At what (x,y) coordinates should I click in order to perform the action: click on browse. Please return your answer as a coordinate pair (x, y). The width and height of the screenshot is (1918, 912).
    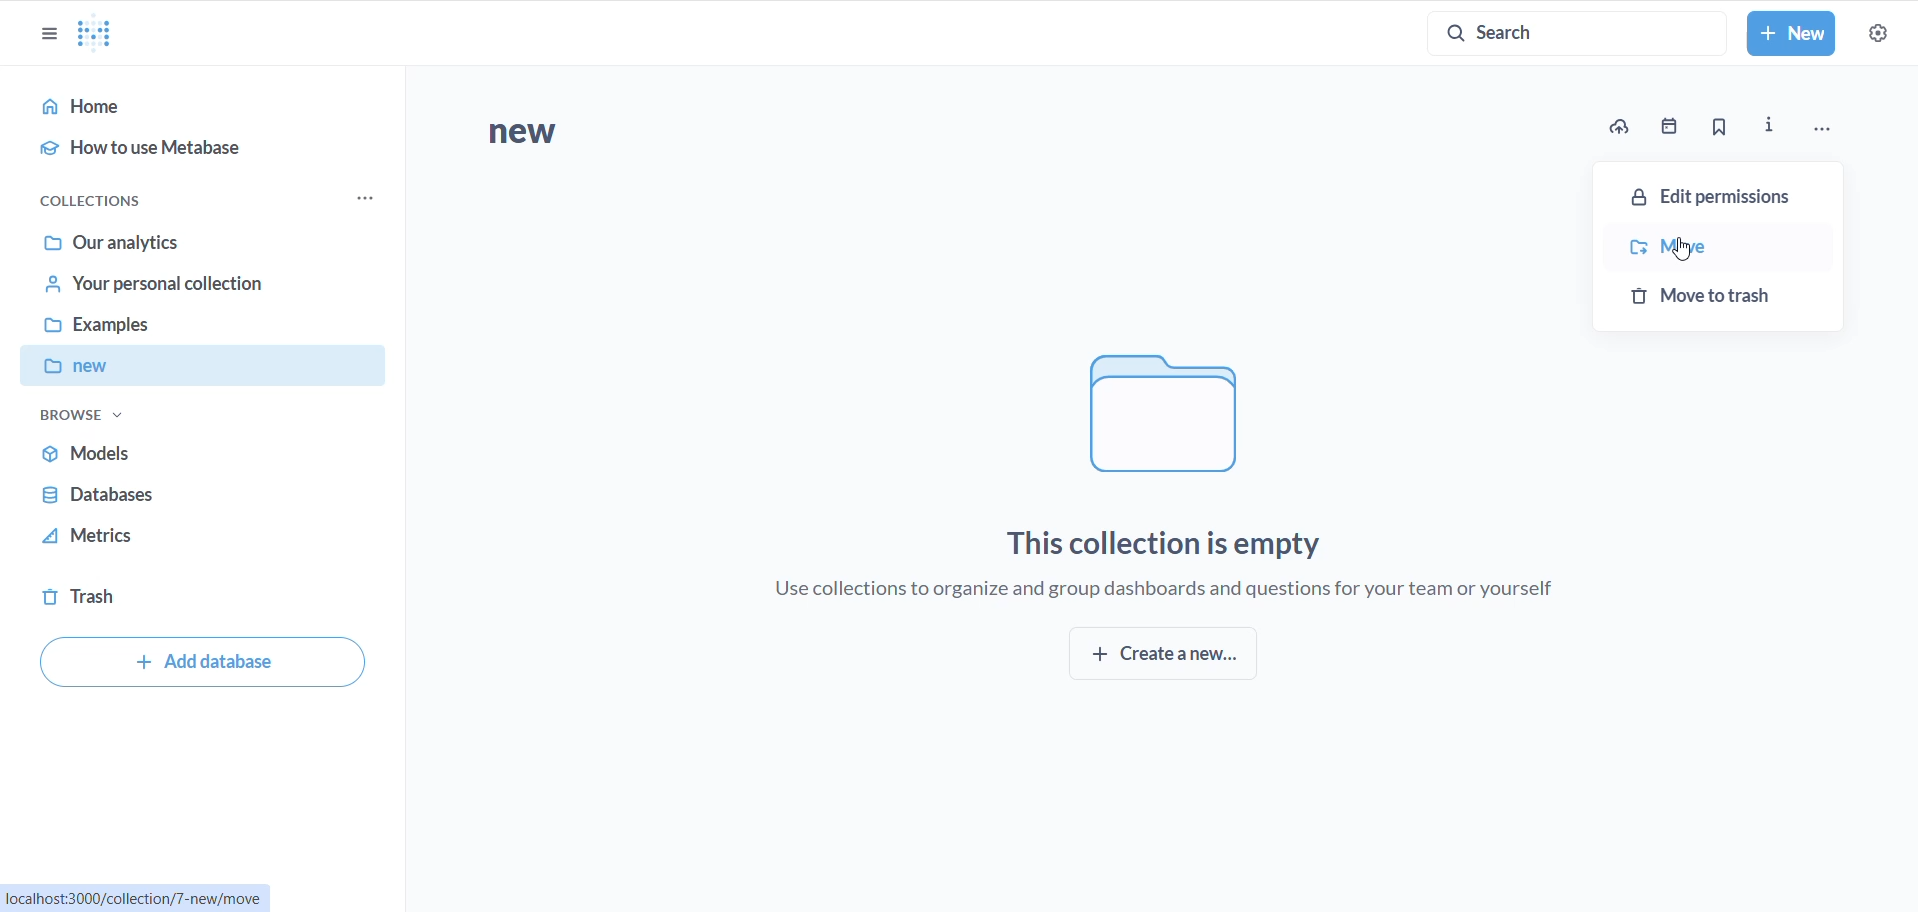
    Looking at the image, I should click on (83, 420).